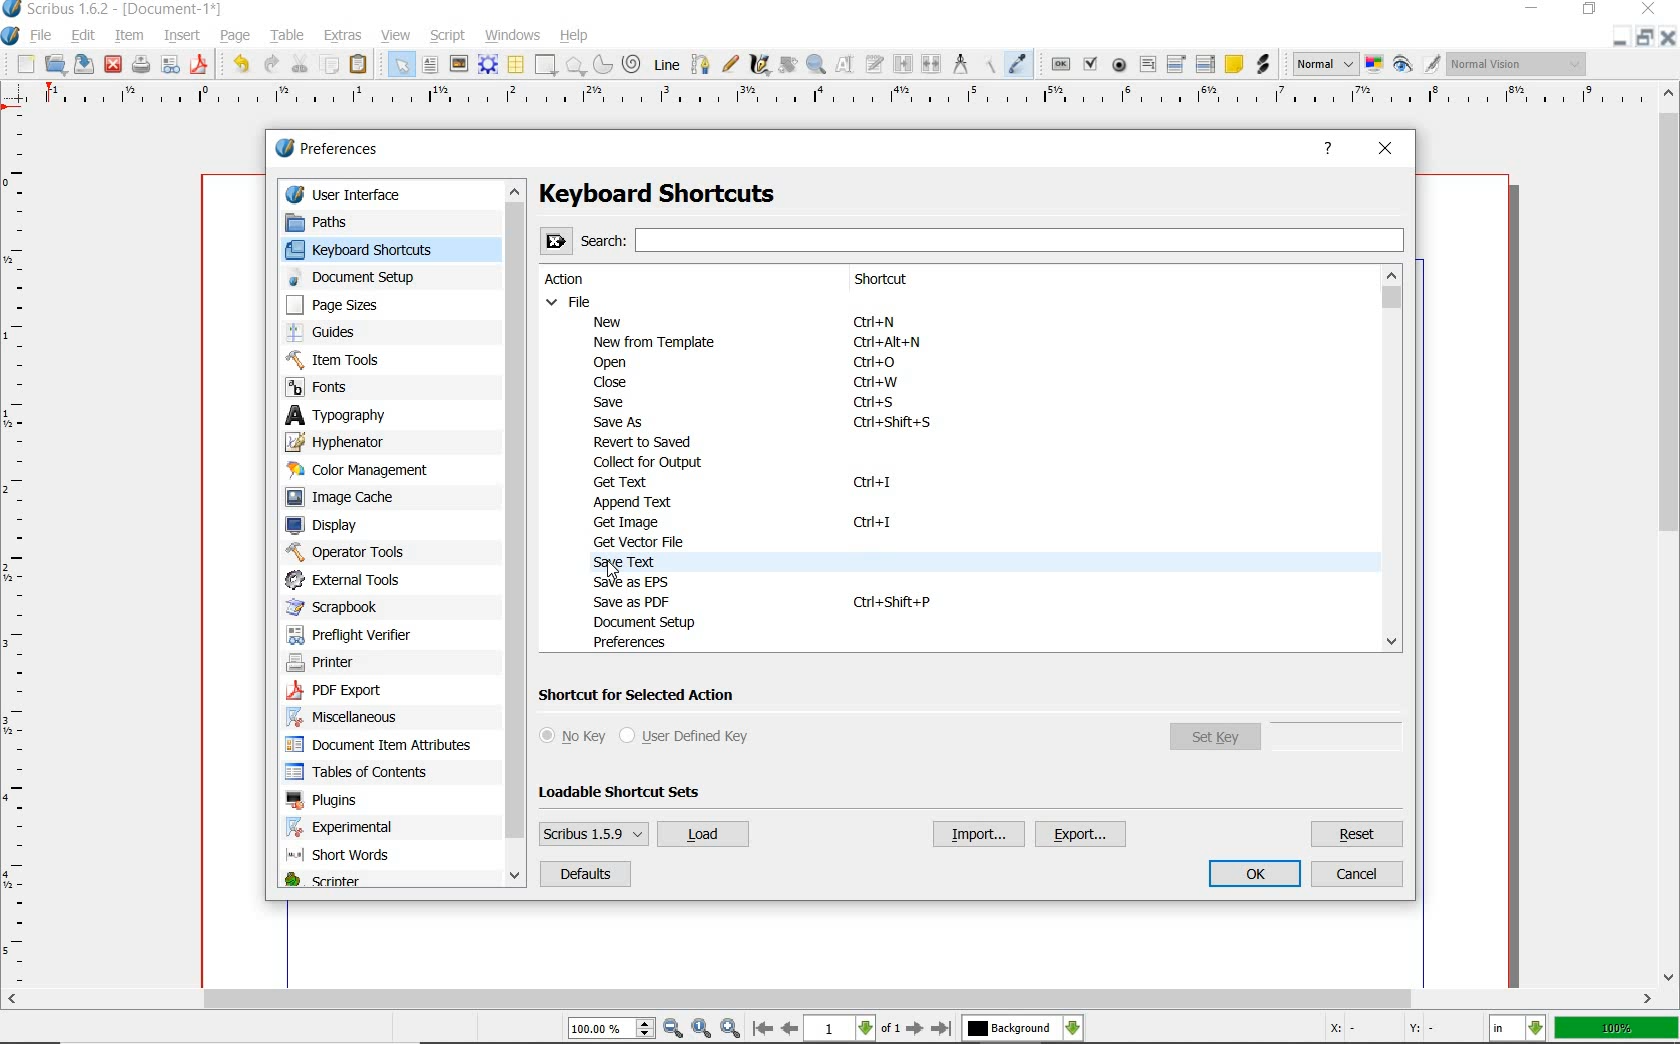 The height and width of the screenshot is (1044, 1680). I want to click on close, so click(1386, 151).